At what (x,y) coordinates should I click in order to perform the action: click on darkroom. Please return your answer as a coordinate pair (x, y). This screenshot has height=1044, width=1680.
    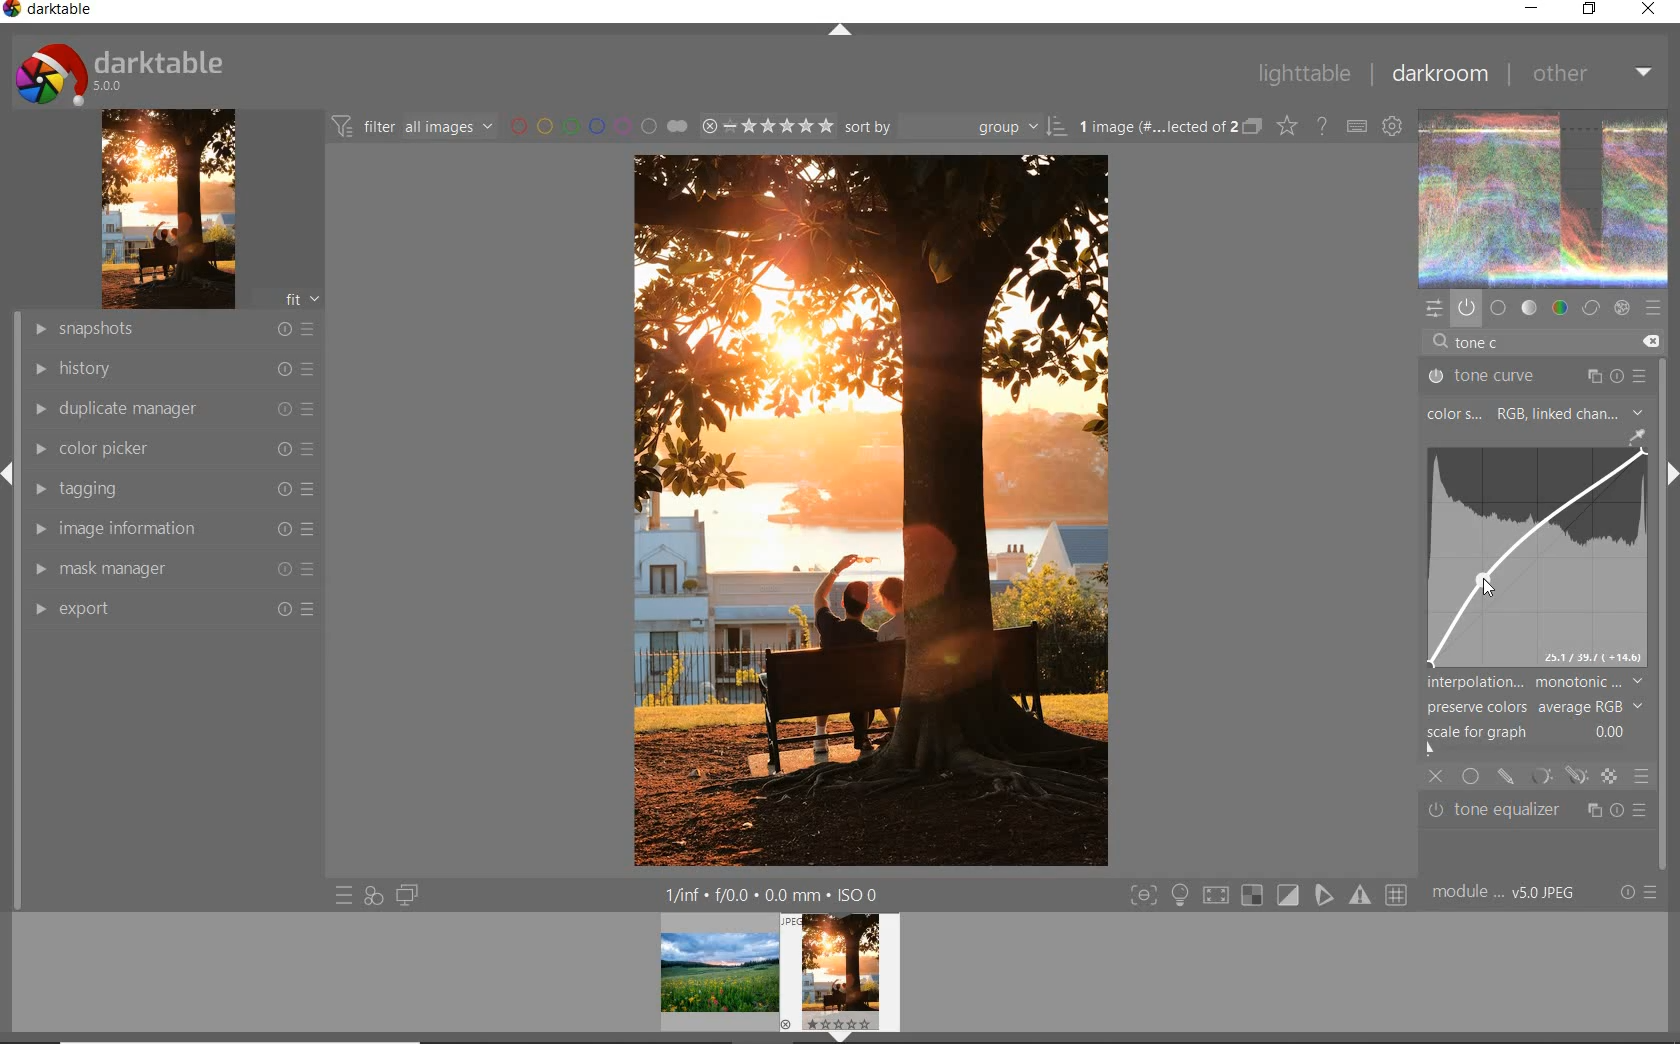
    Looking at the image, I should click on (1438, 74).